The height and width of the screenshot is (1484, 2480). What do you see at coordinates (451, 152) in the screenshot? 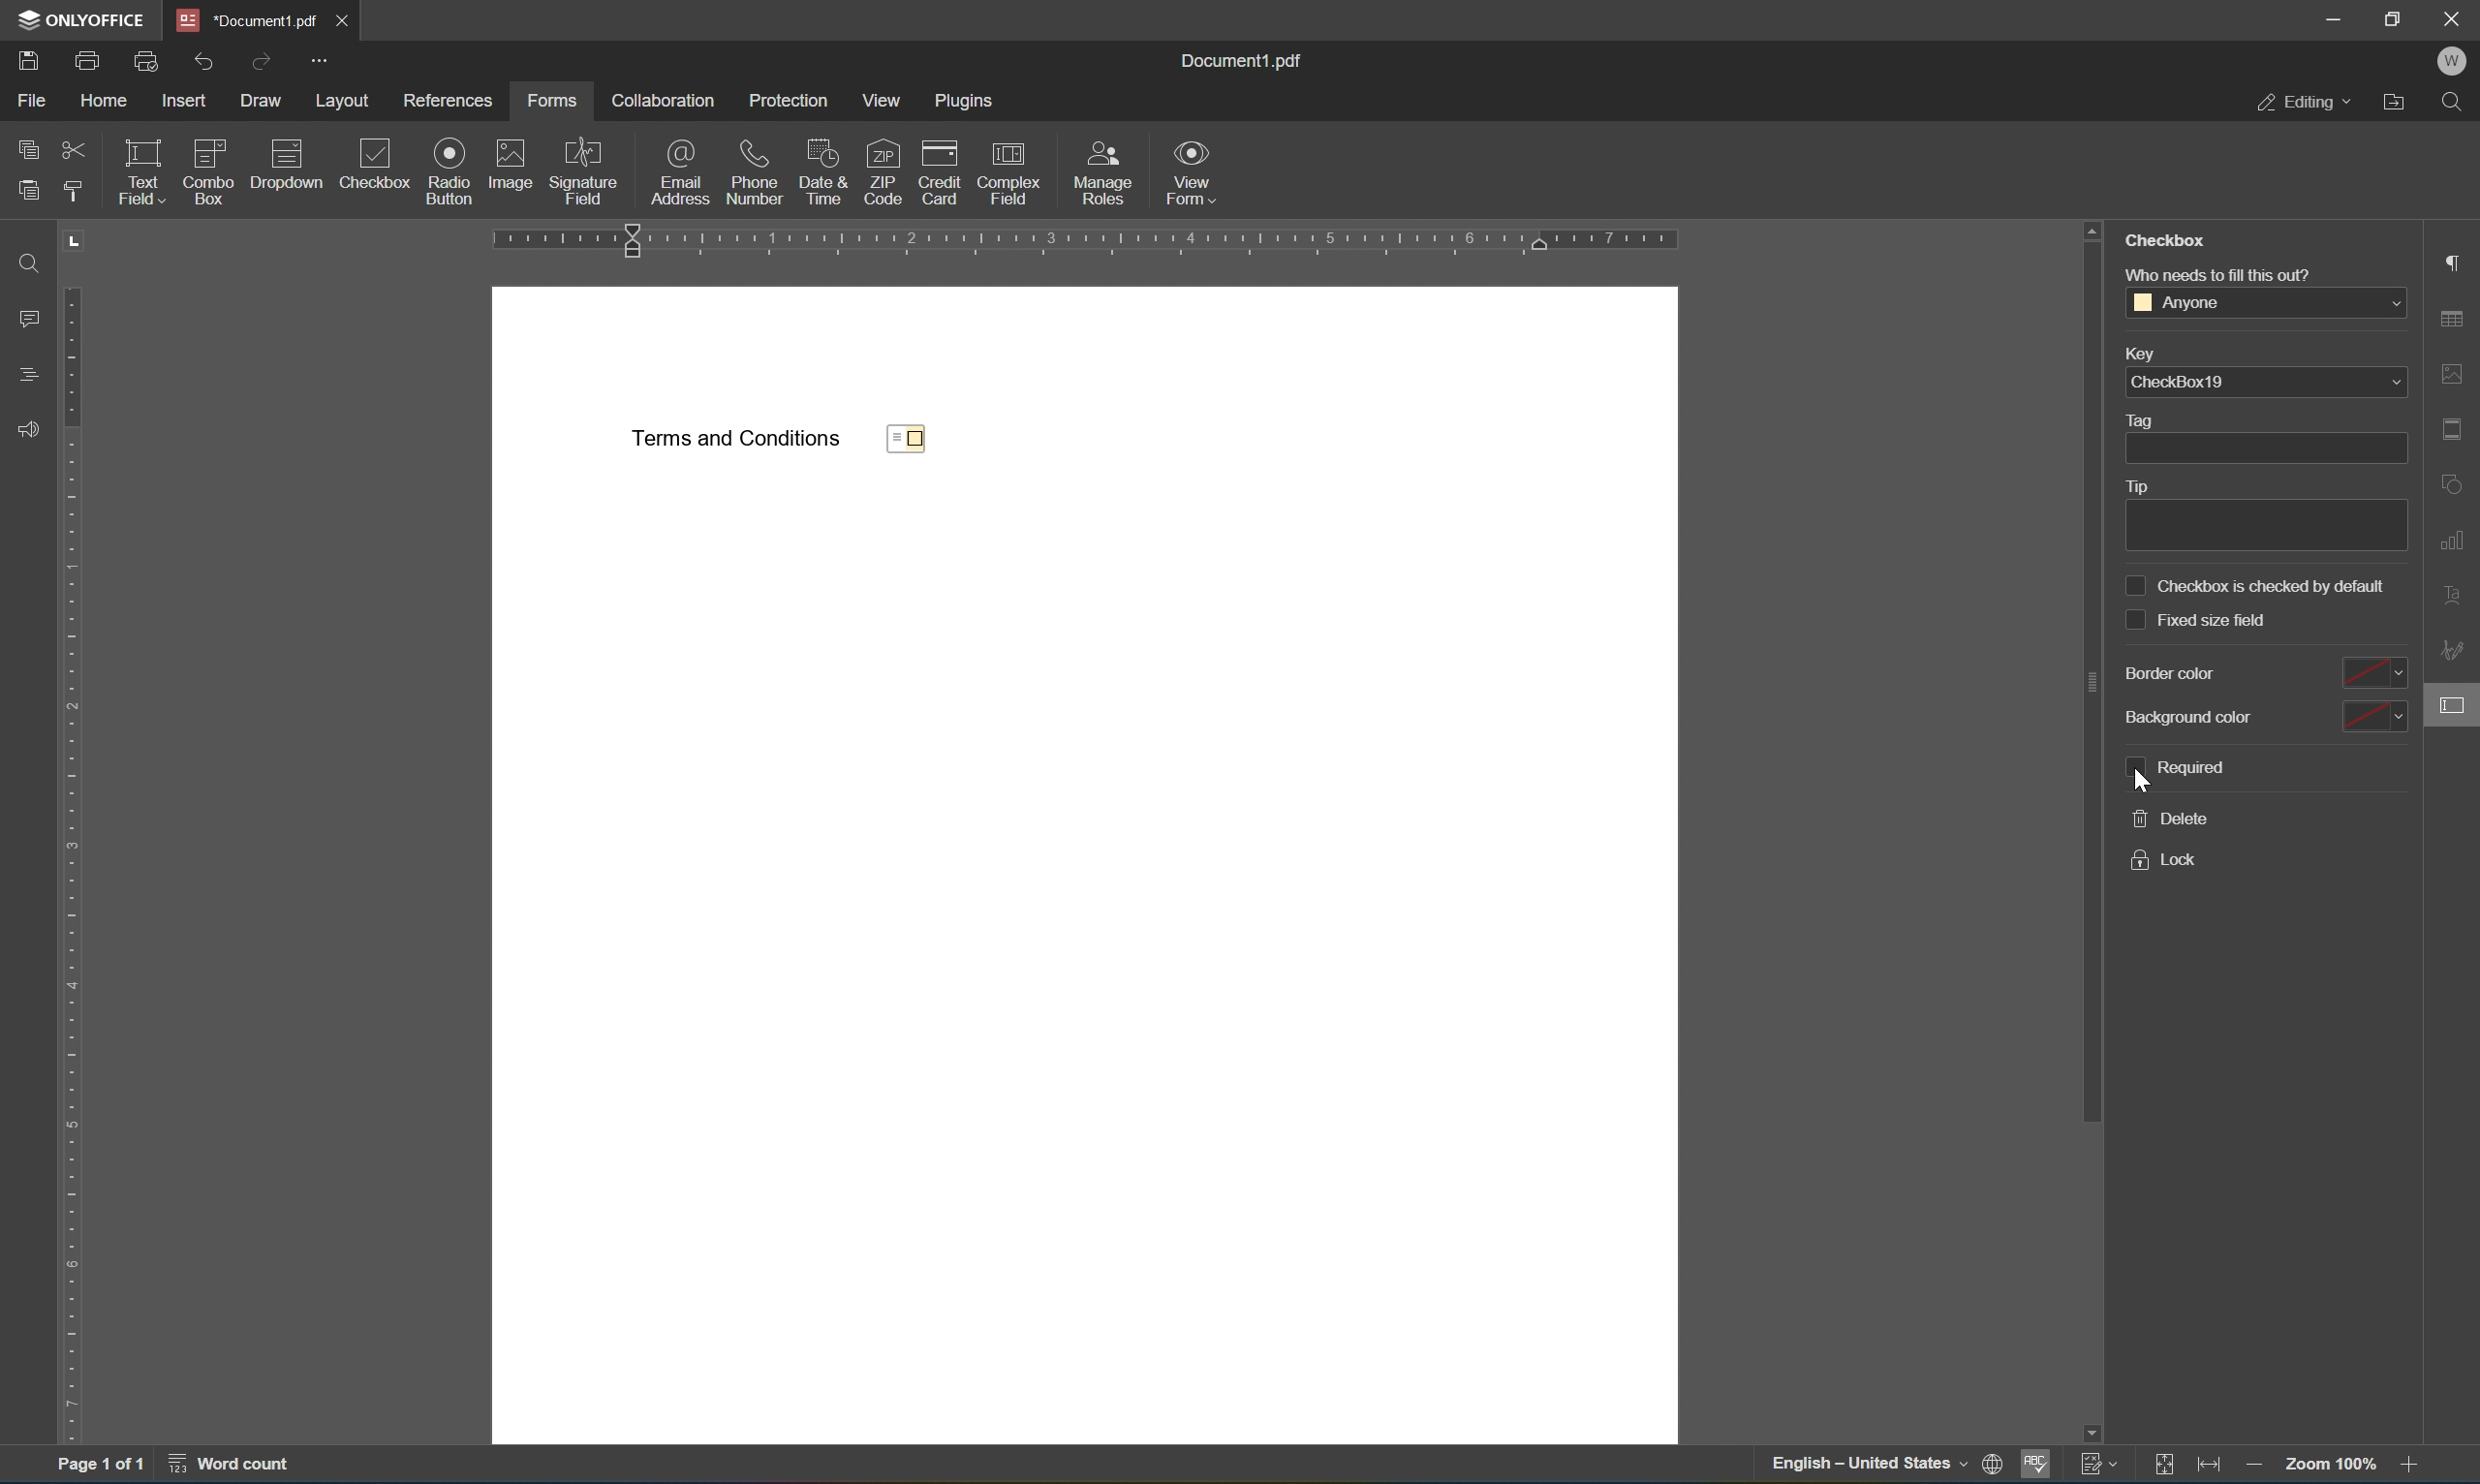
I see `icon` at bounding box center [451, 152].